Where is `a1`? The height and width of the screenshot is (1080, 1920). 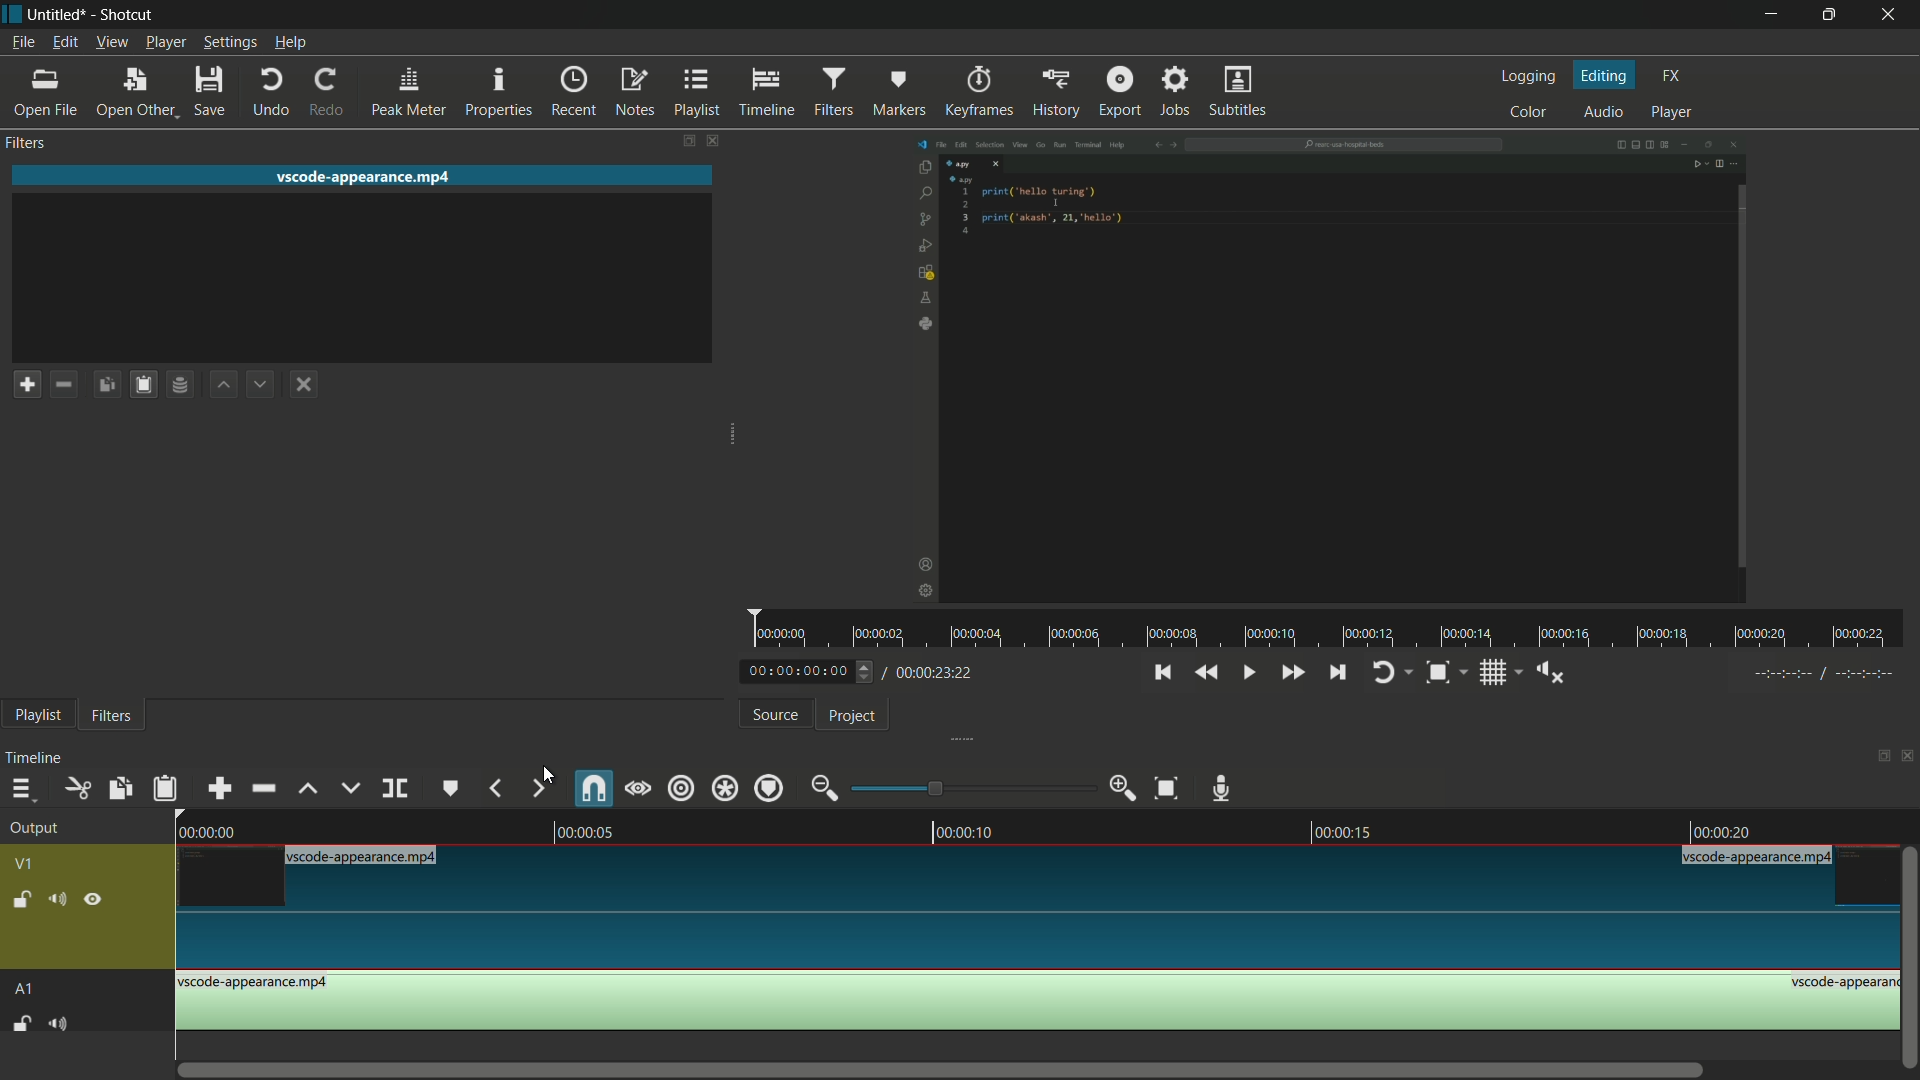
a1 is located at coordinates (25, 990).